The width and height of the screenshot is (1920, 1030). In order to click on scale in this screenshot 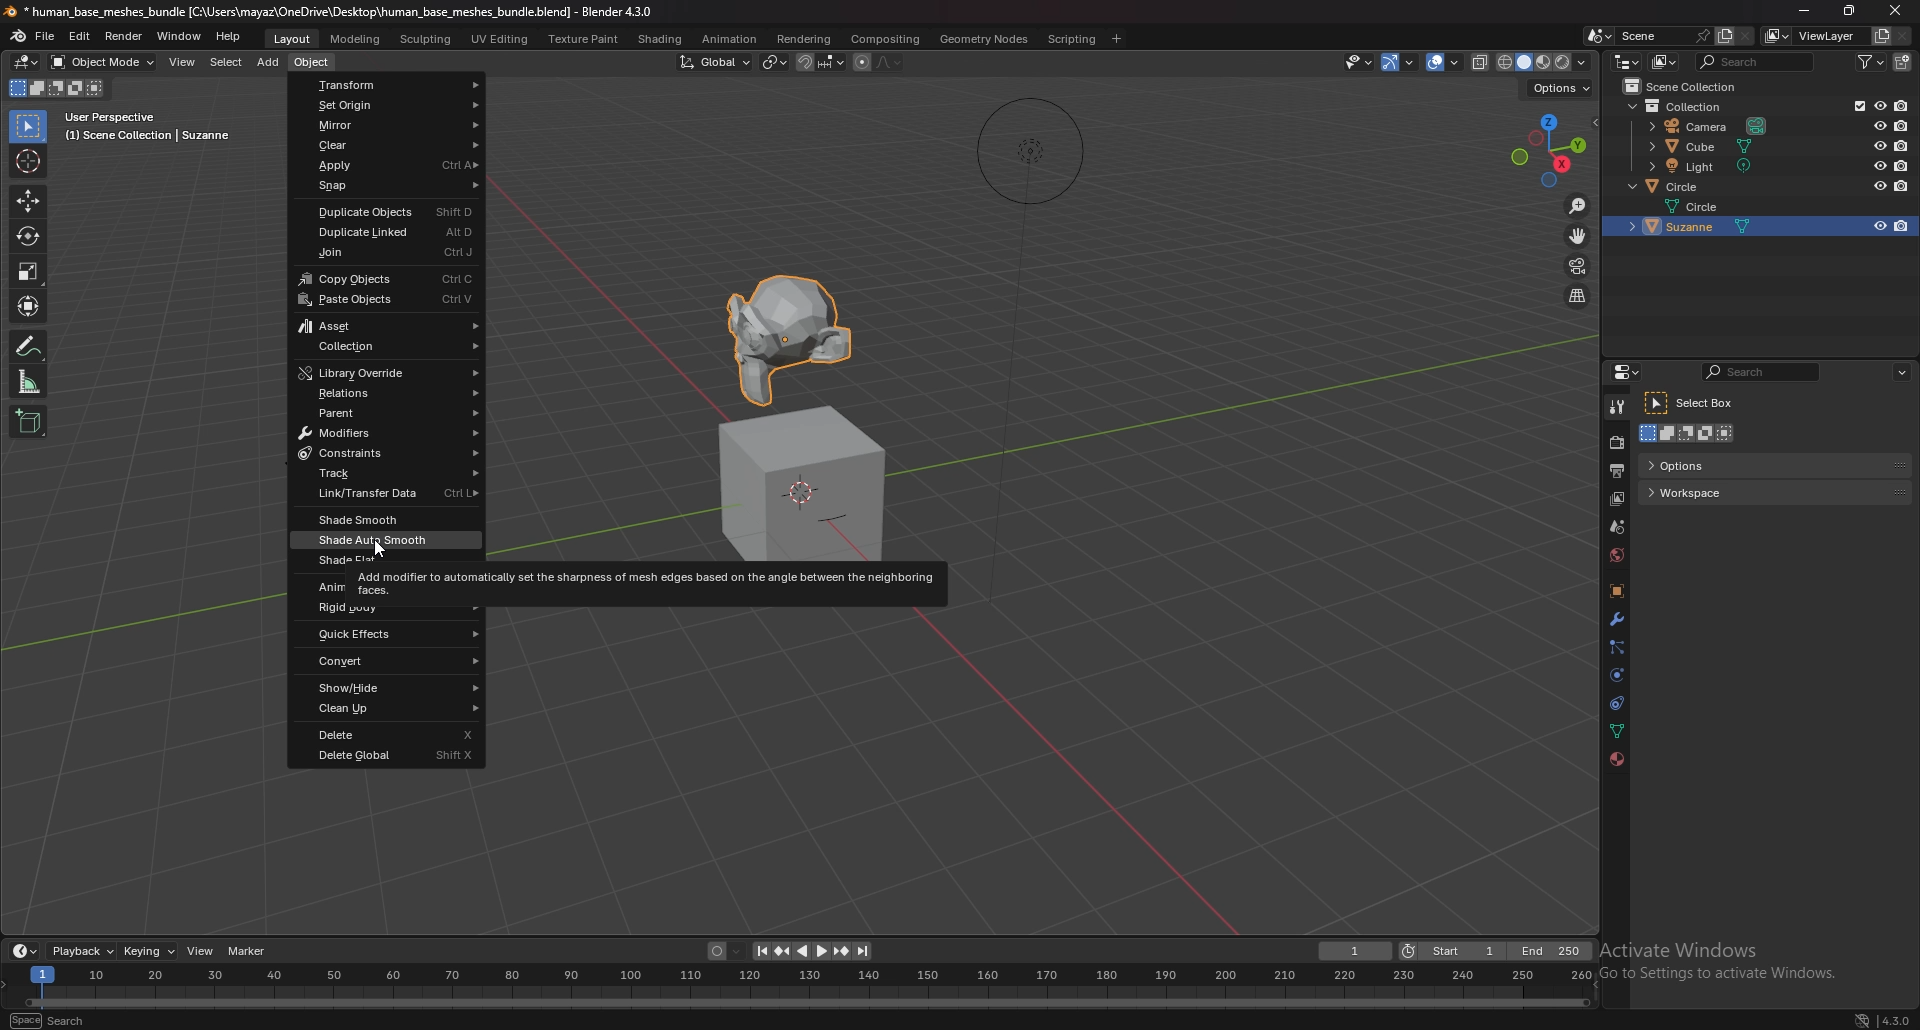, I will do `click(29, 272)`.